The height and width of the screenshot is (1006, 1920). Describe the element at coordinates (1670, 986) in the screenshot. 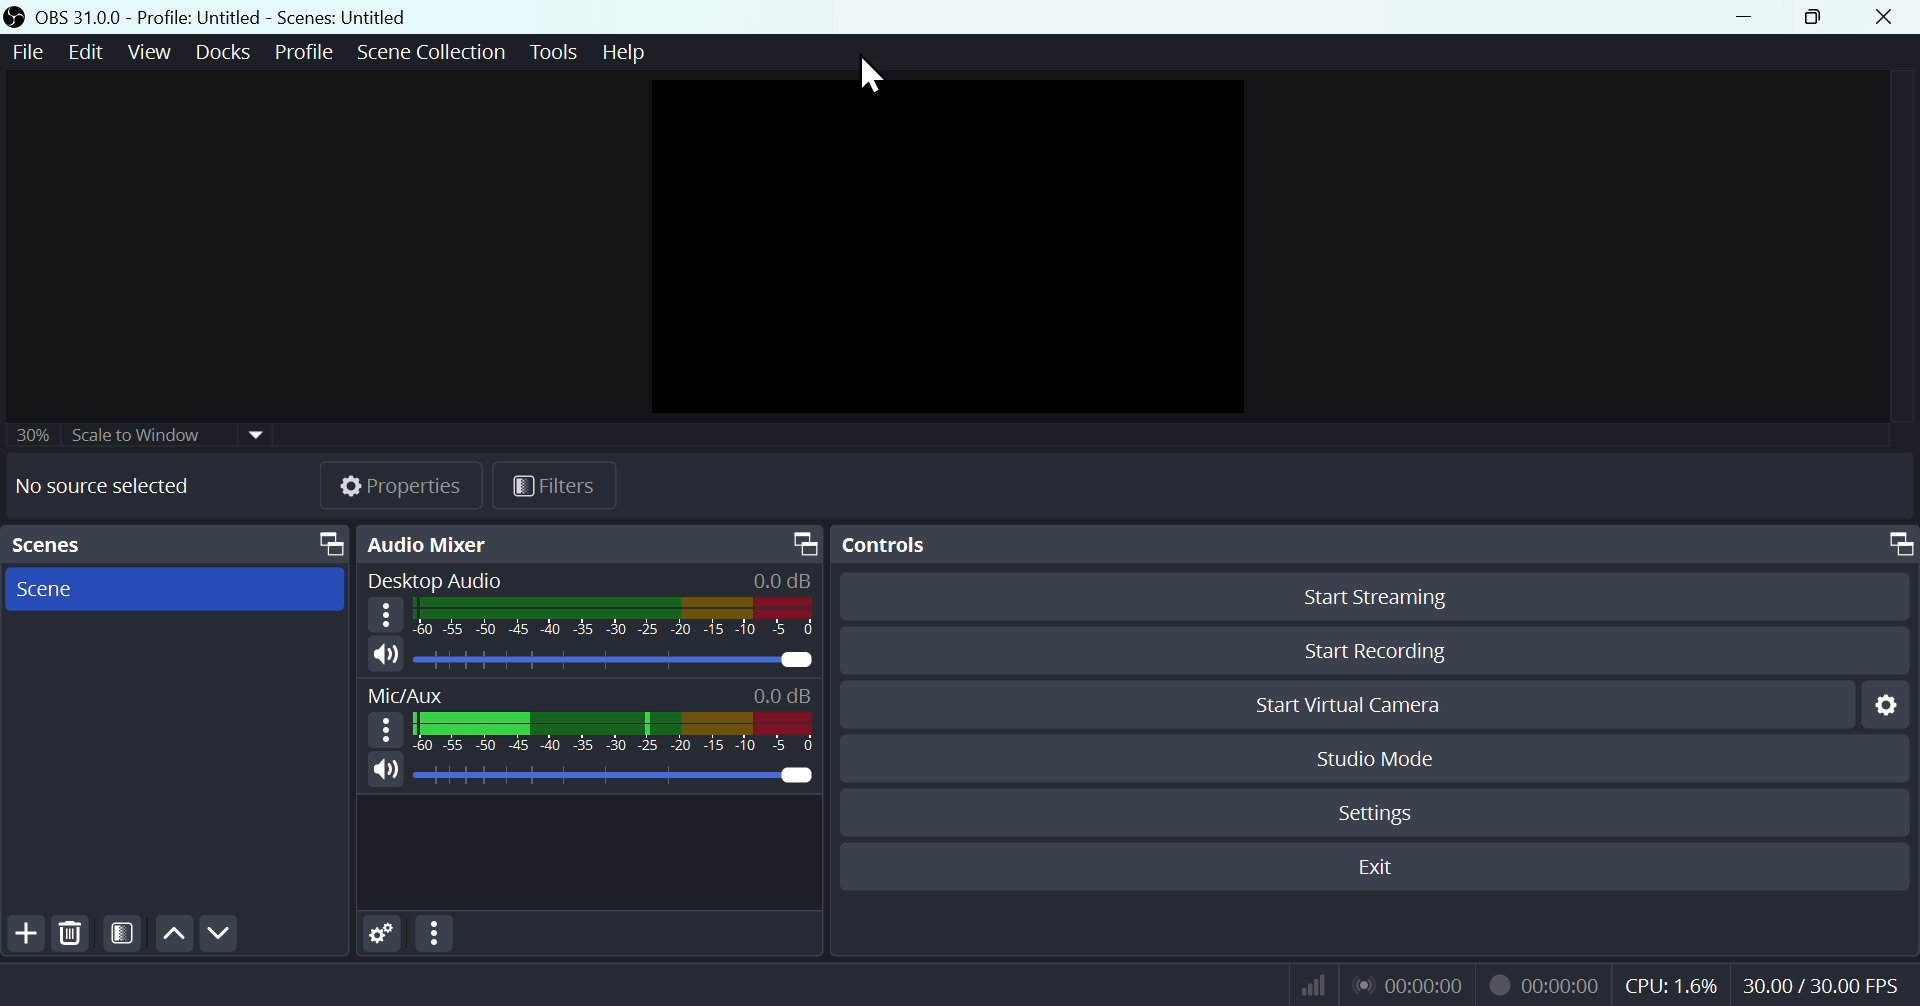

I see `CPU Usage` at that location.